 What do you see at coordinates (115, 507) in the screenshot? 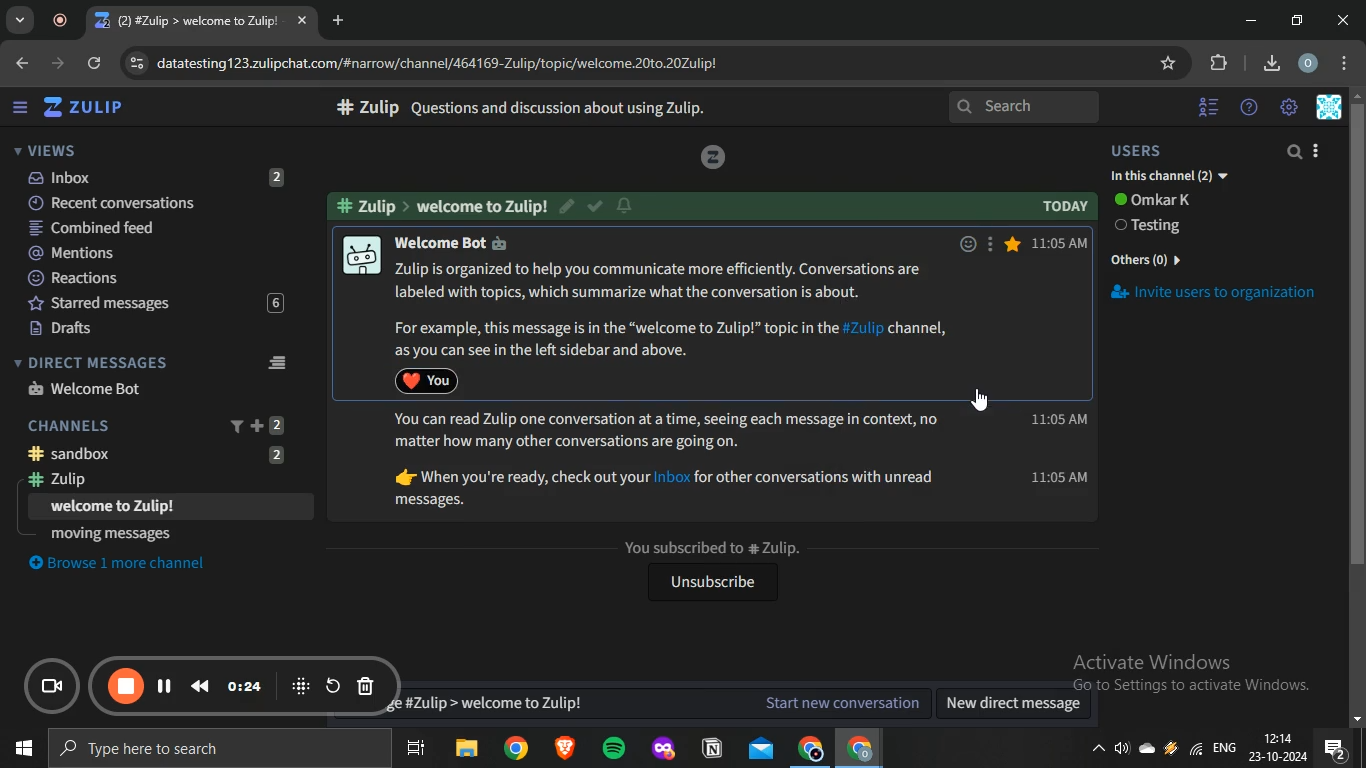
I see `welcome to zulip` at bounding box center [115, 507].